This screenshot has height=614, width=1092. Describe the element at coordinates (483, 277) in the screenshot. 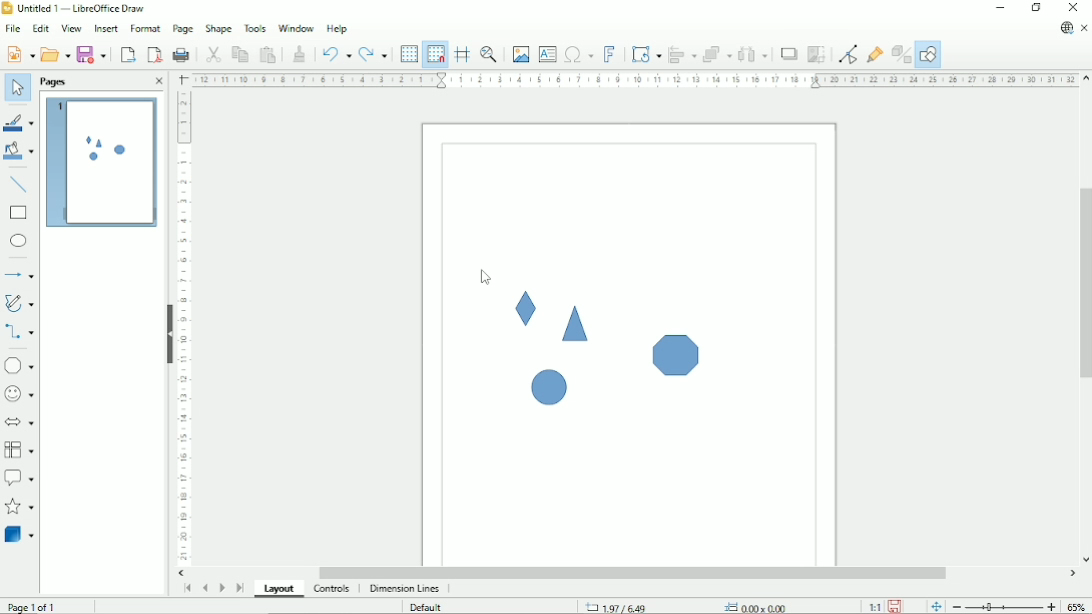

I see `Cursor` at that location.